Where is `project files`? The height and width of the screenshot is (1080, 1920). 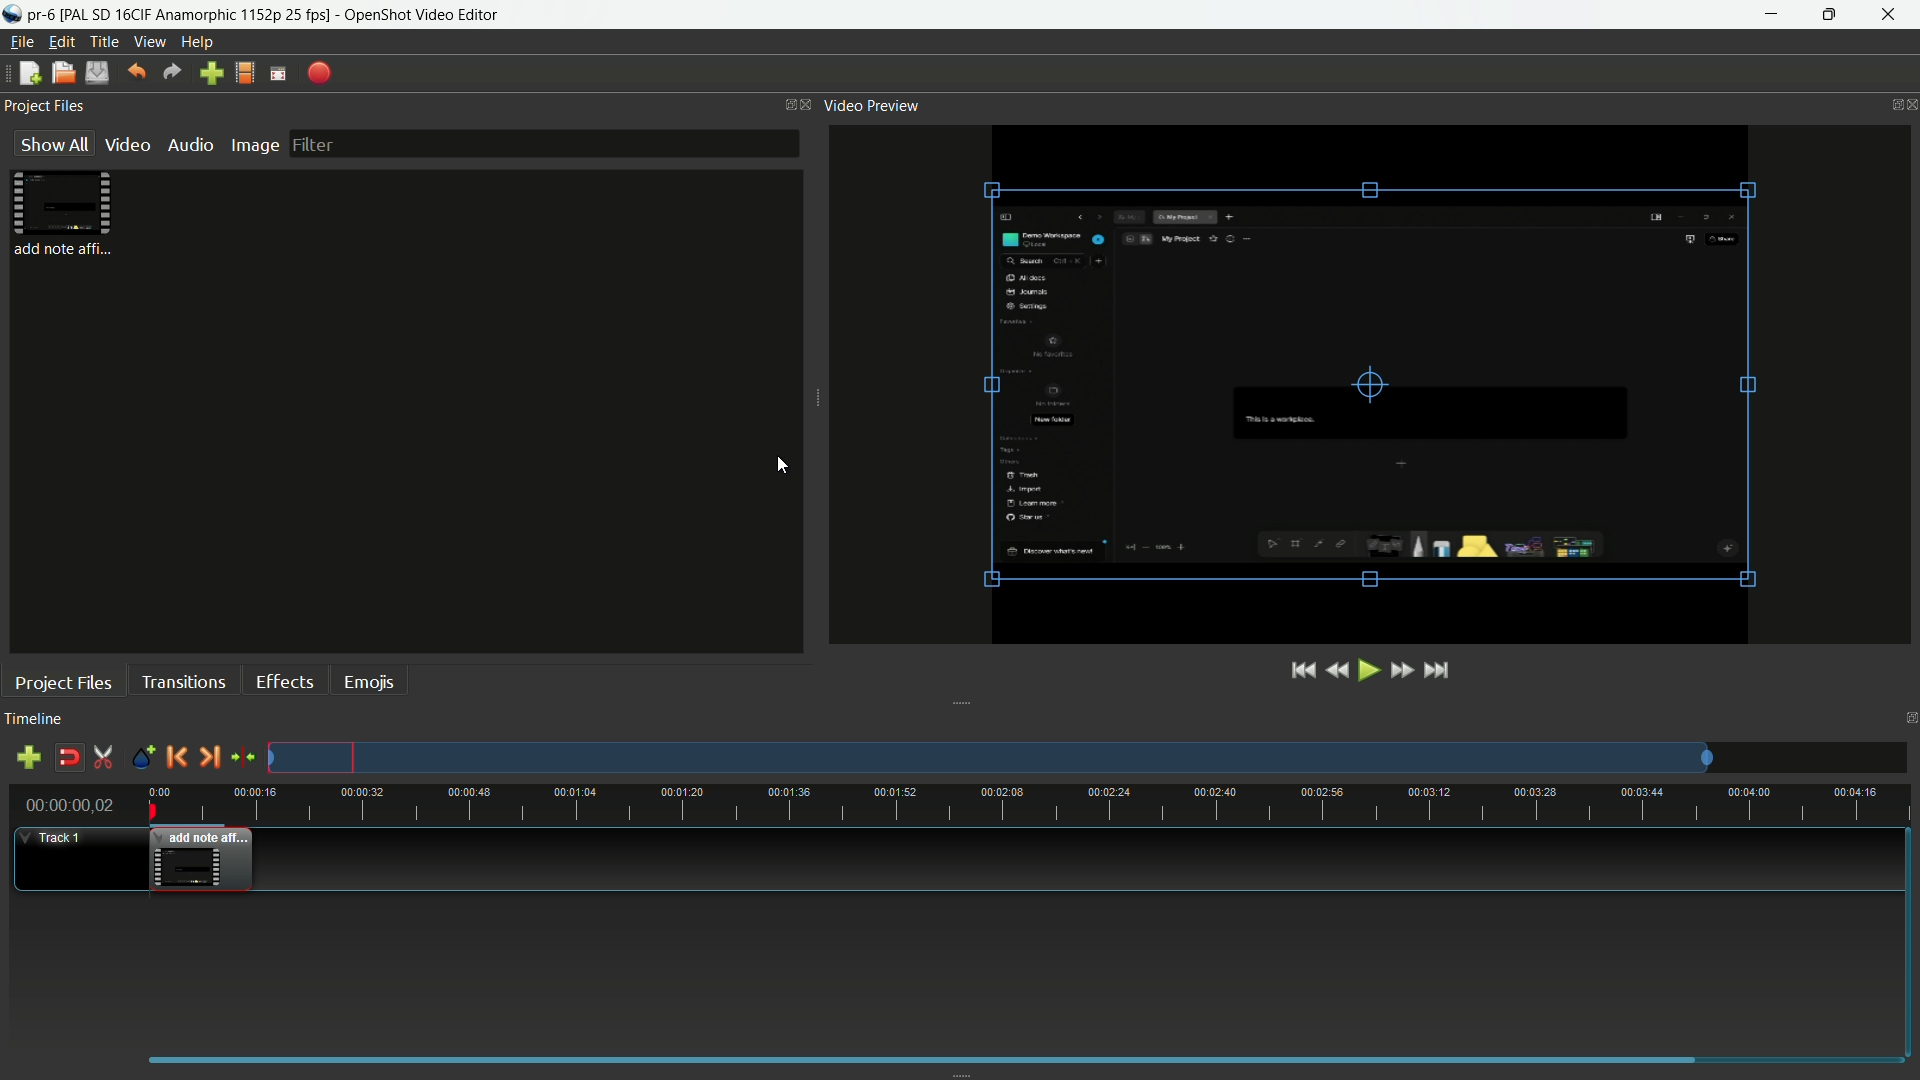 project files is located at coordinates (46, 105).